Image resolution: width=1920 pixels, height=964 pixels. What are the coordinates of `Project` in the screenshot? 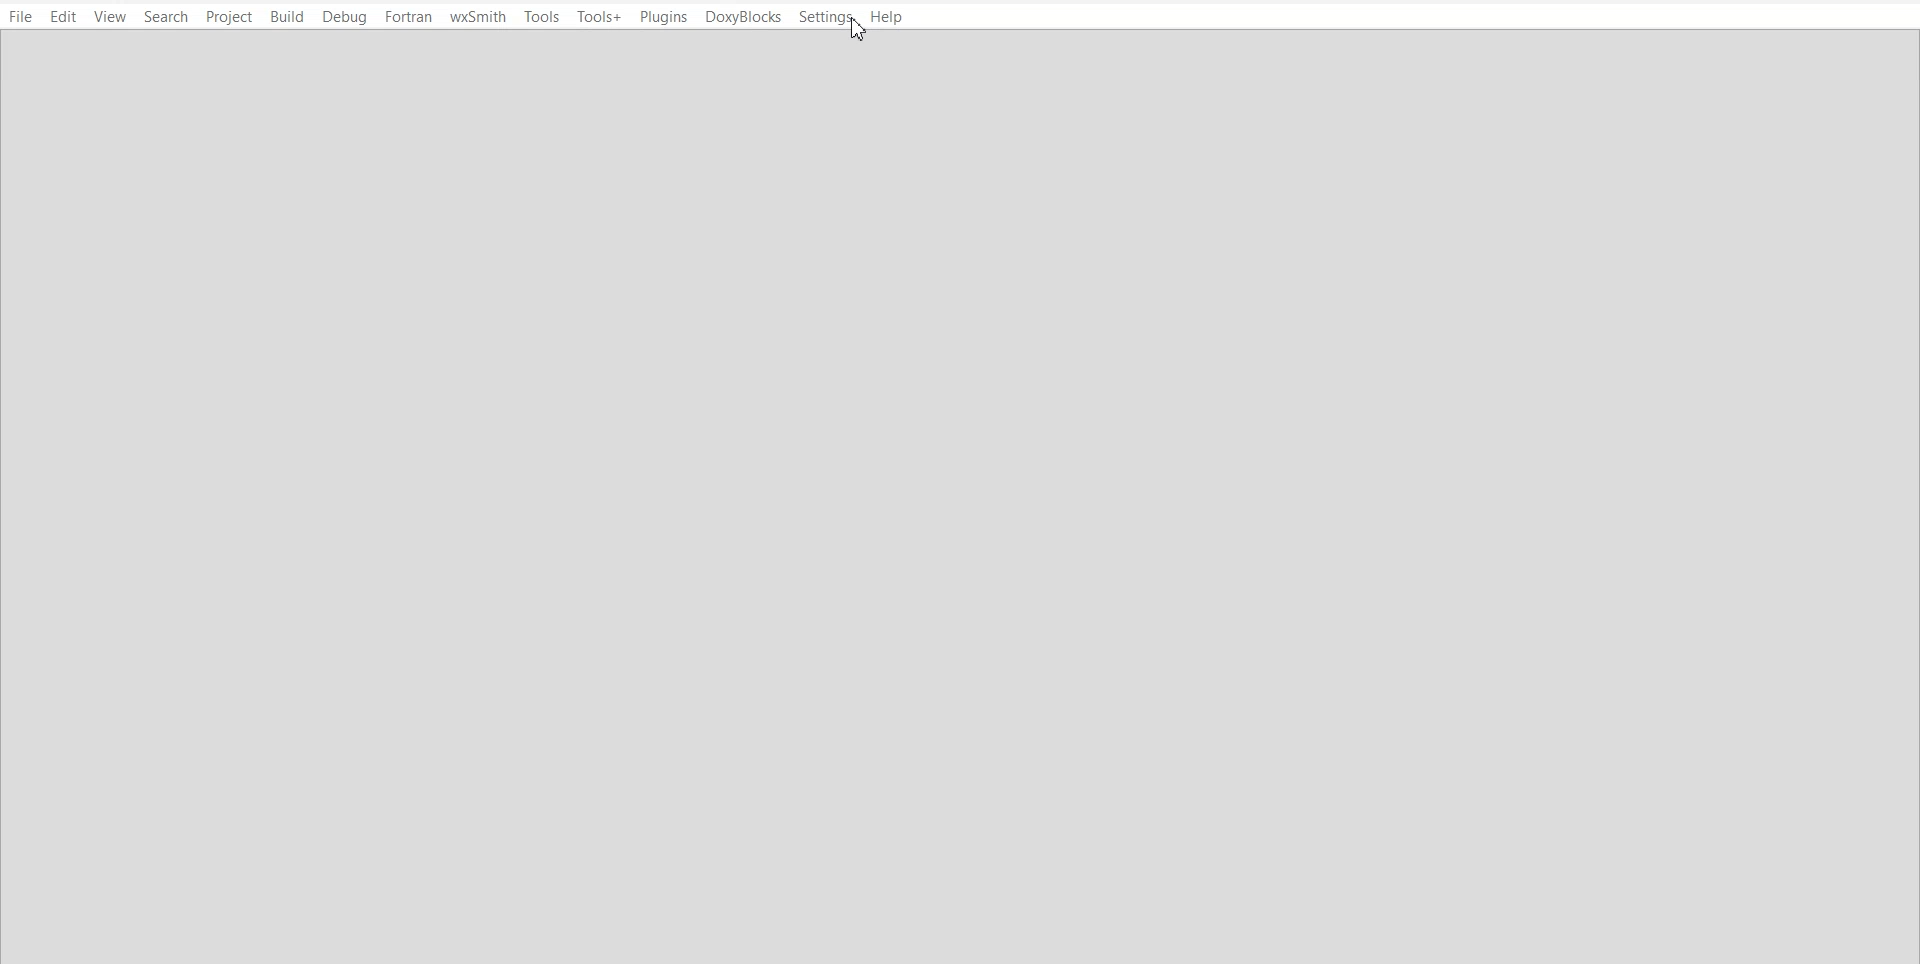 It's located at (231, 16).